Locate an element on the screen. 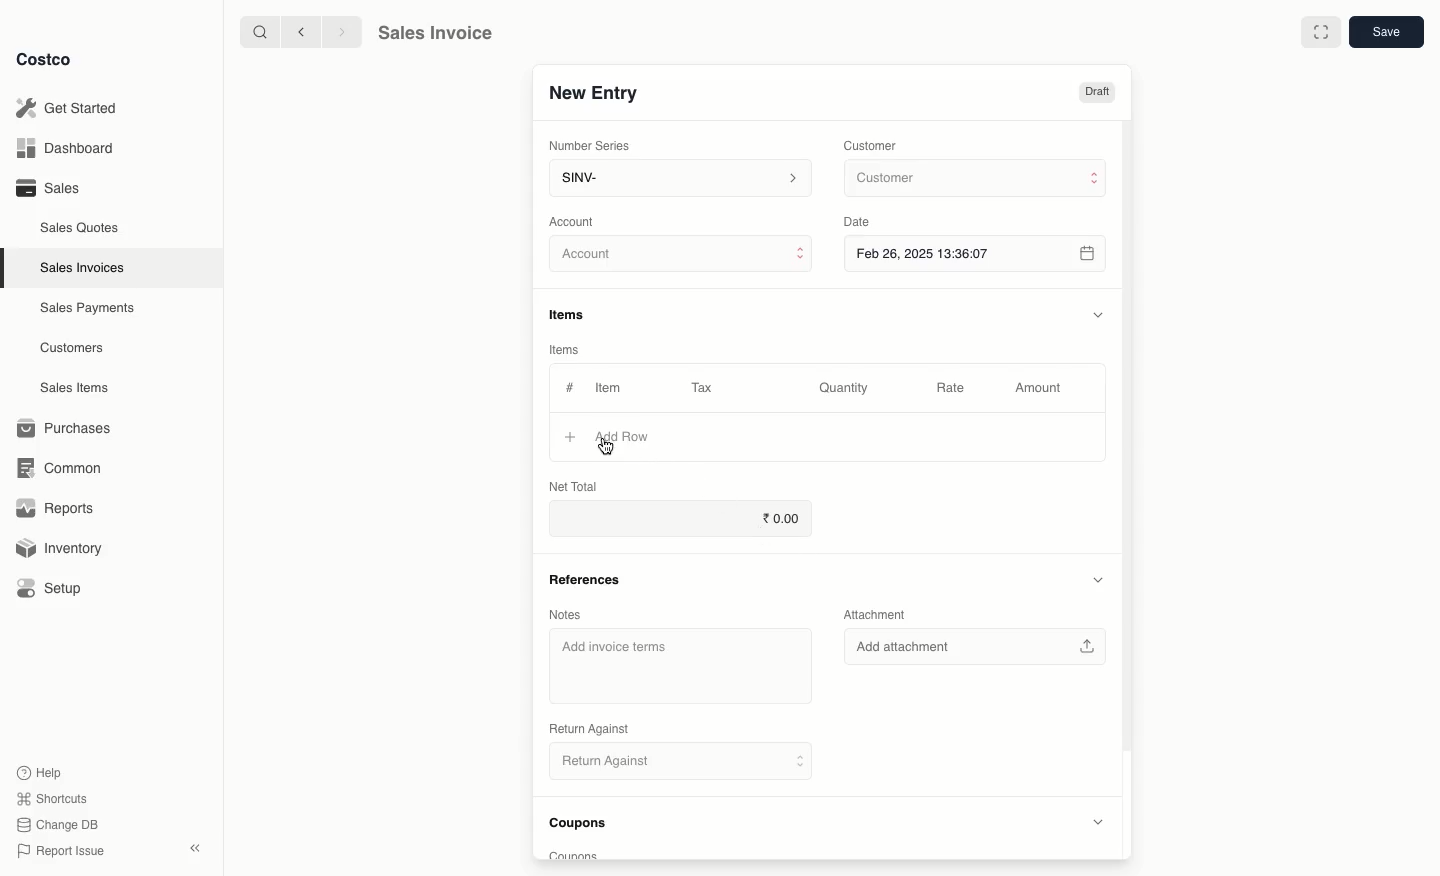 This screenshot has width=1440, height=876. Amount is located at coordinates (1044, 388).